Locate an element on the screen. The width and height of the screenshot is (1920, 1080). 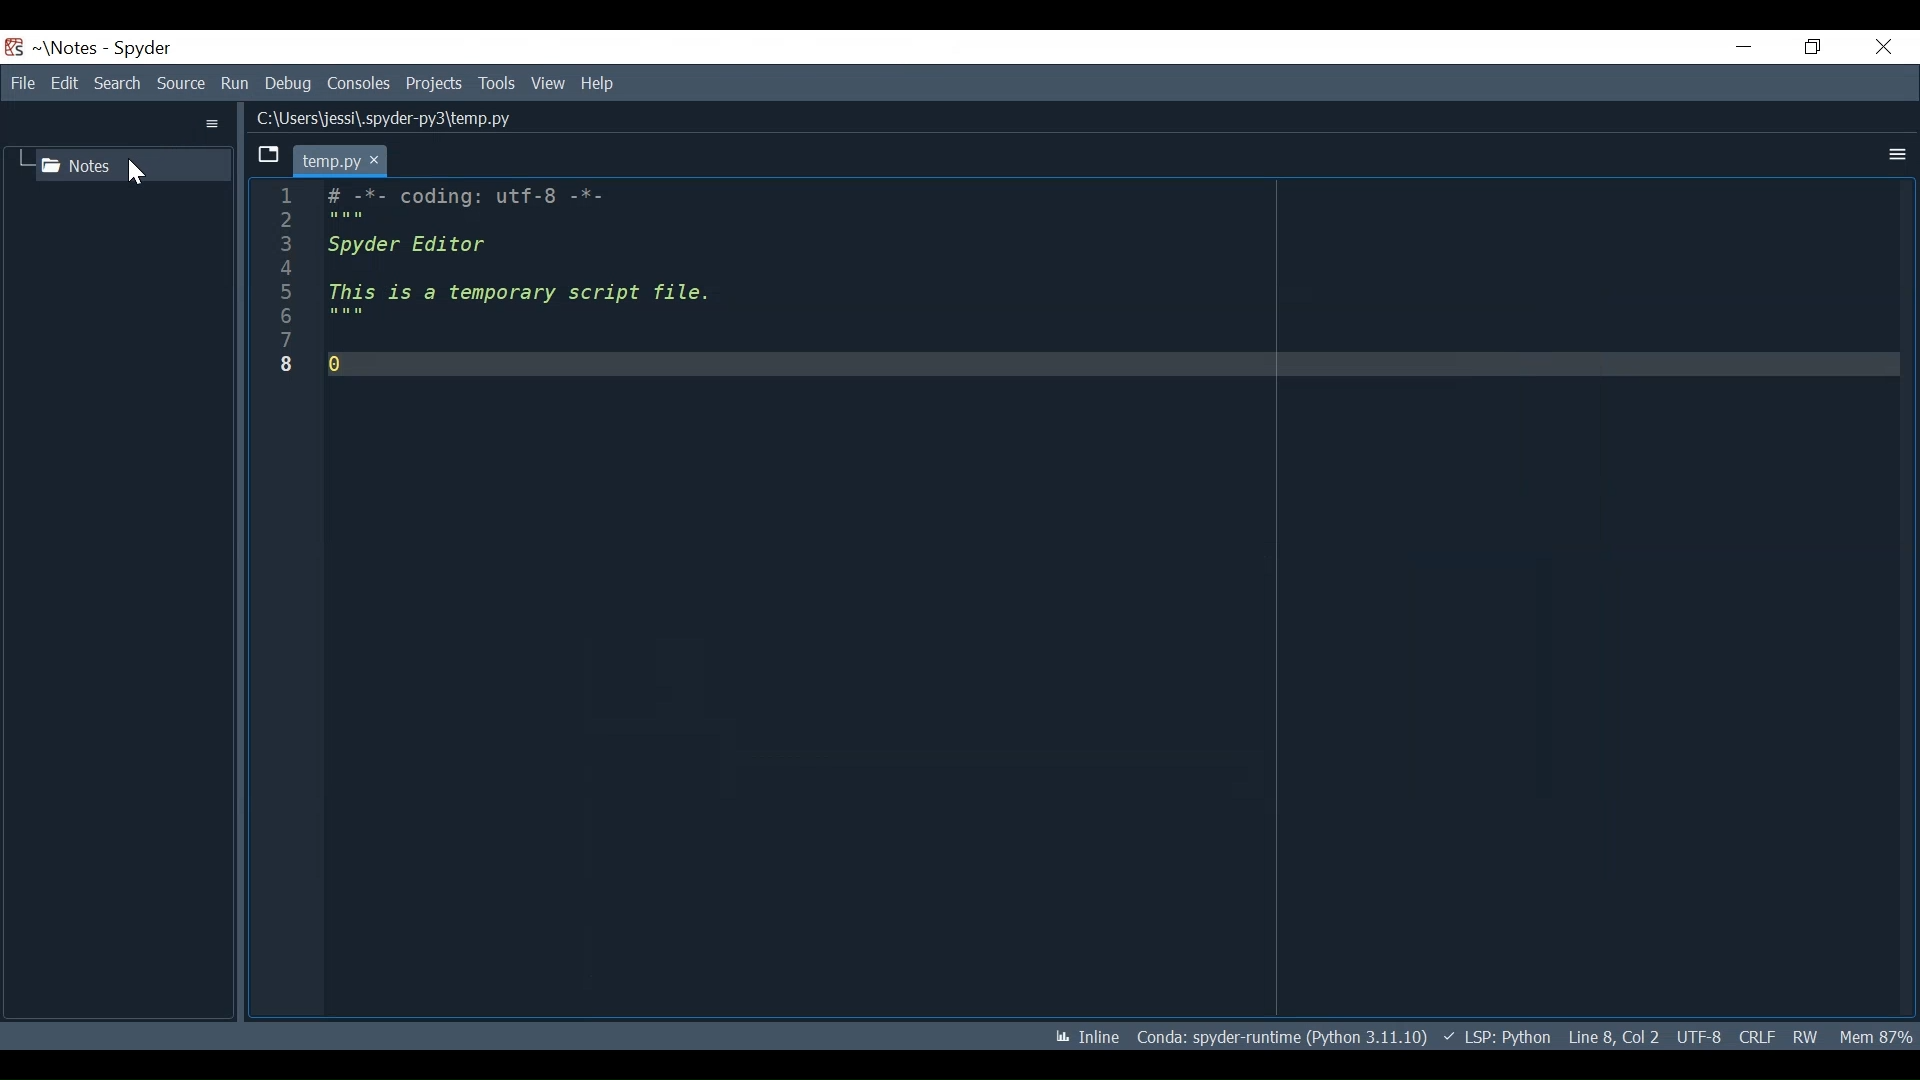
Conda Environment Indicator is located at coordinates (1279, 1036).